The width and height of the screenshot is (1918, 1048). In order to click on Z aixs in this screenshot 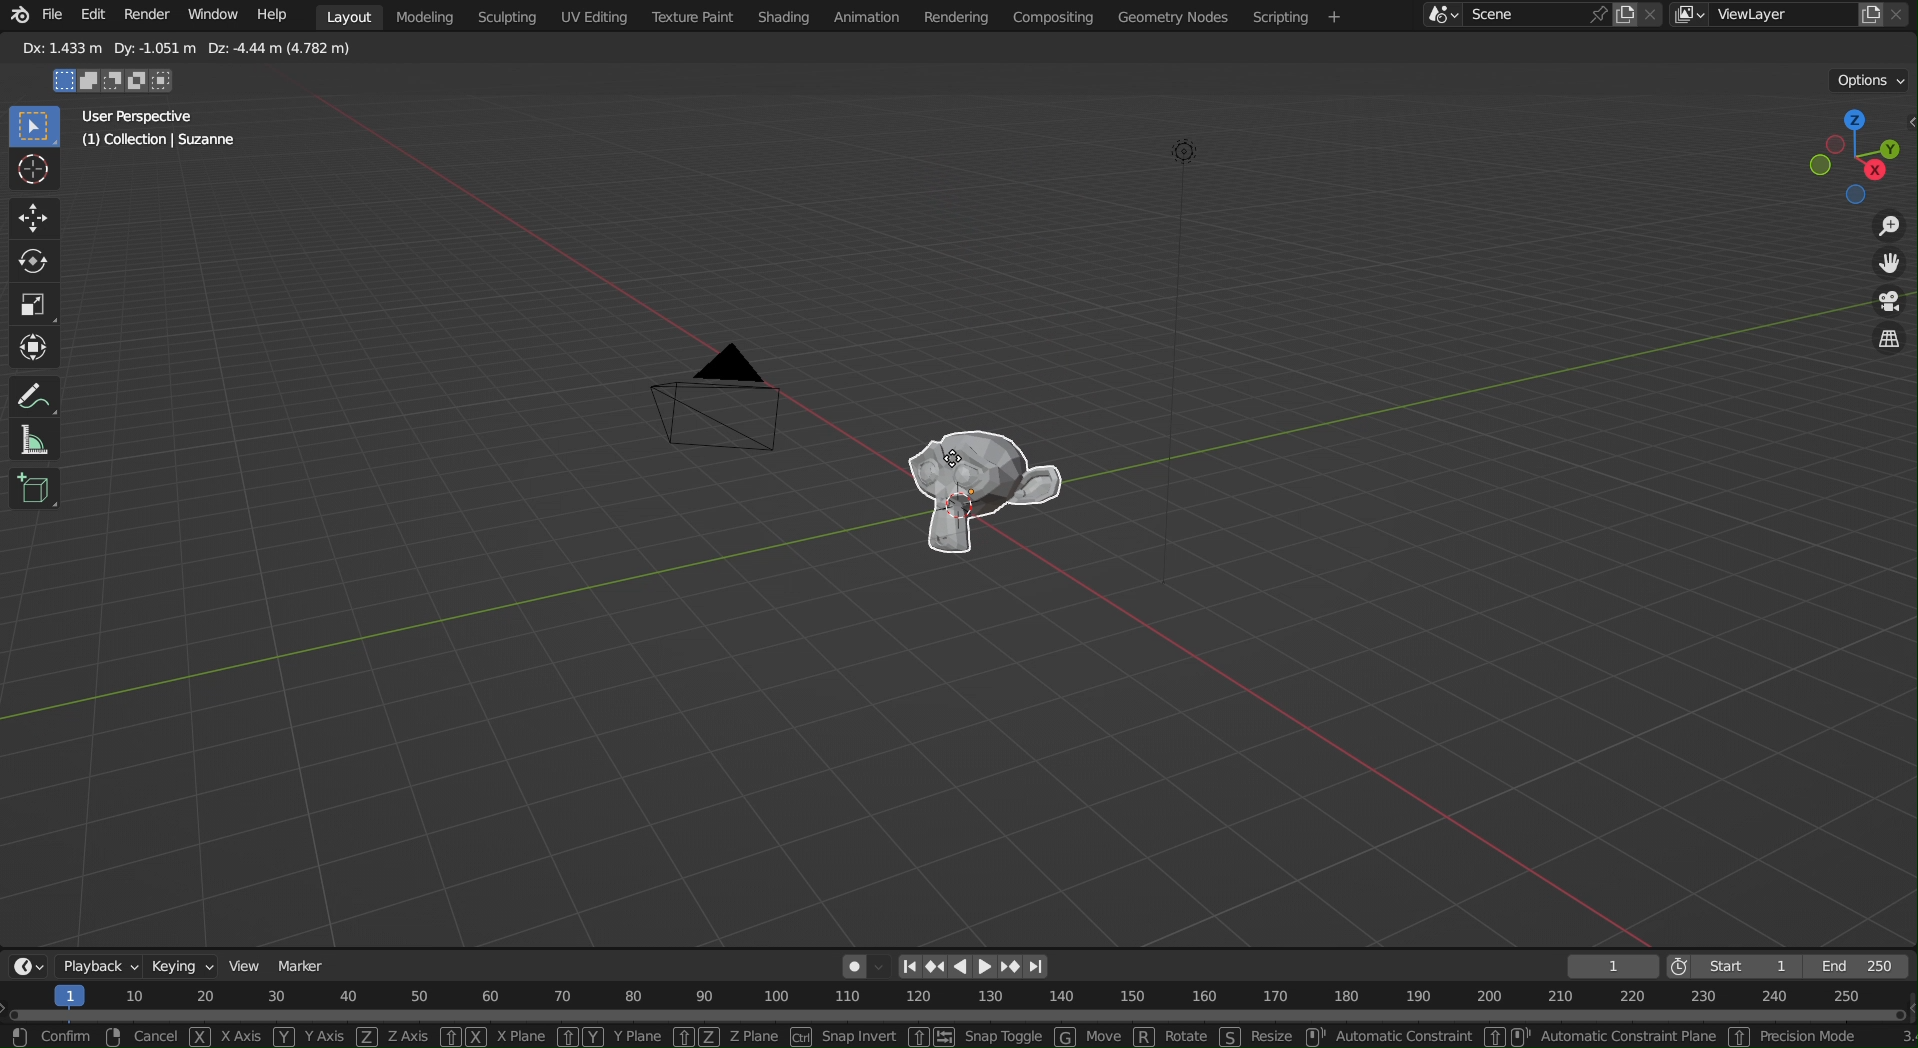, I will do `click(409, 1036)`.